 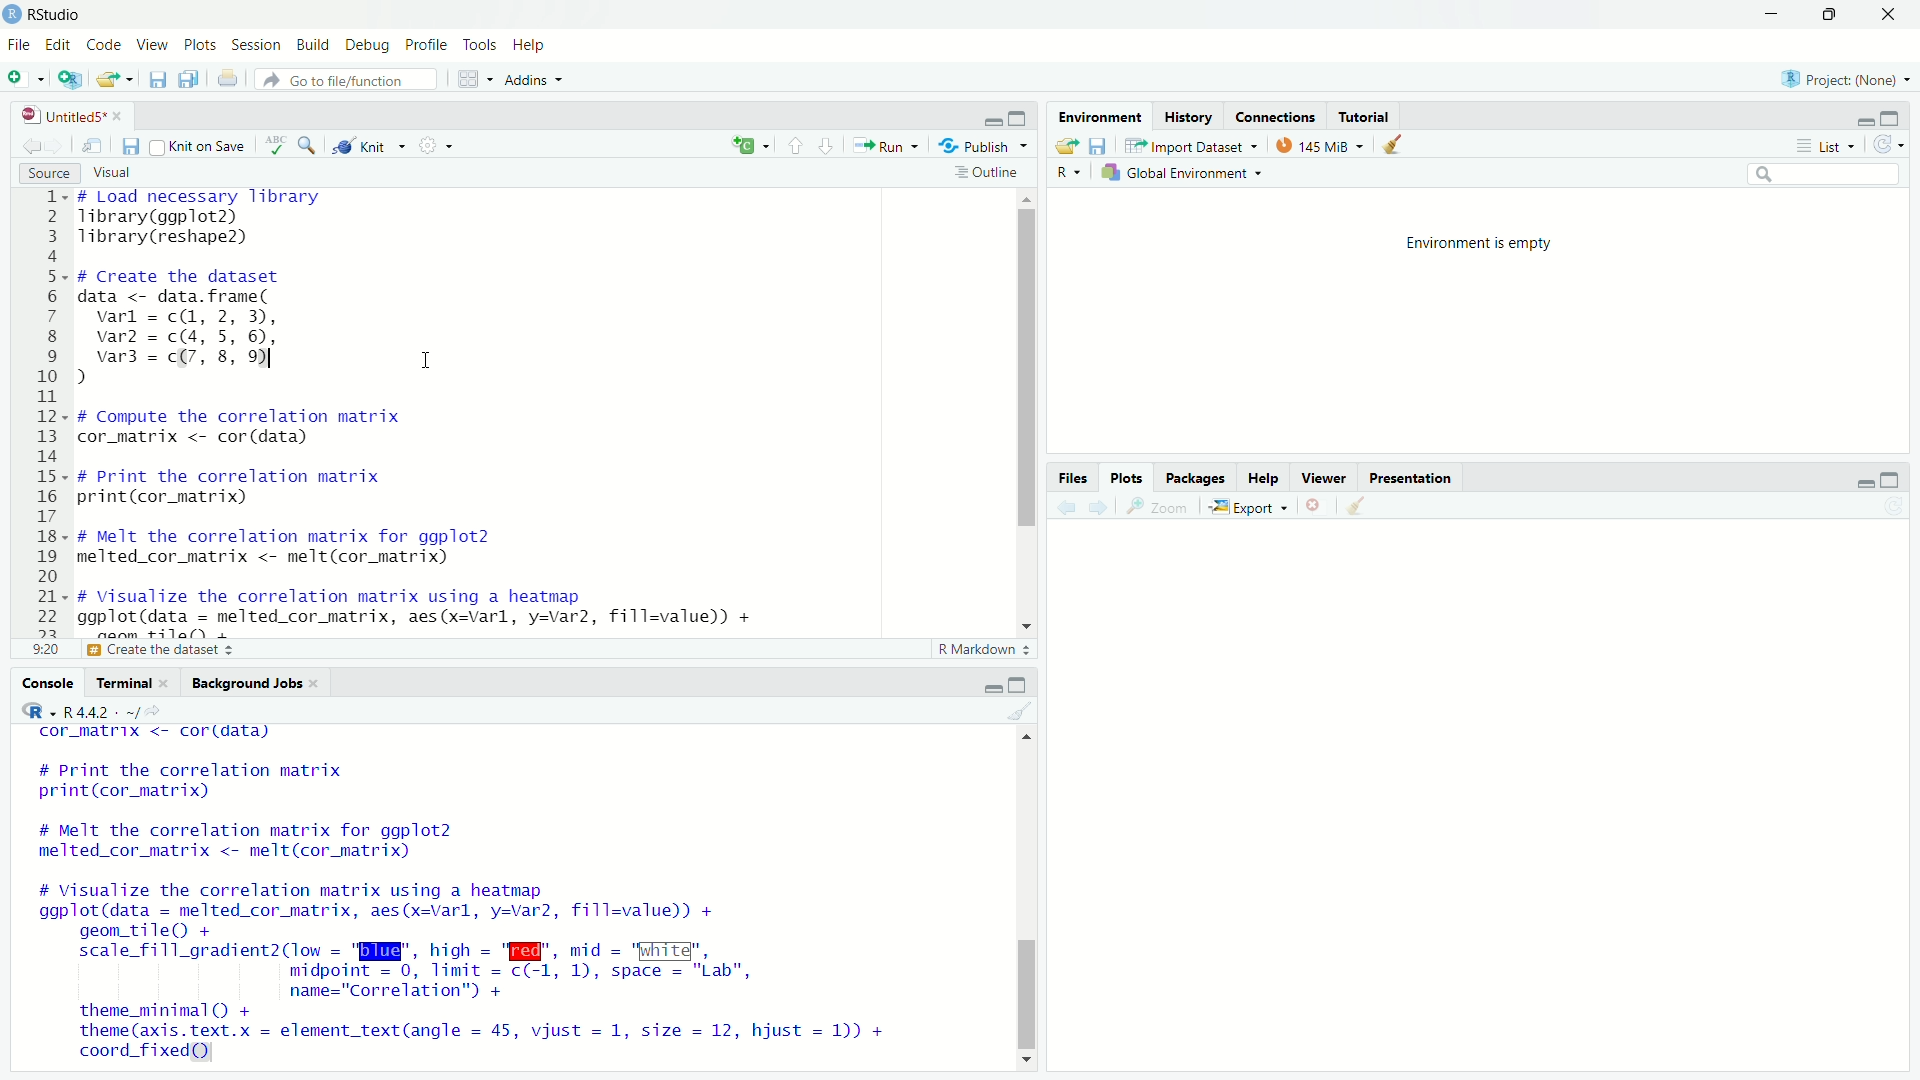 What do you see at coordinates (1029, 369) in the screenshot?
I see `vertical scrollbar` at bounding box center [1029, 369].